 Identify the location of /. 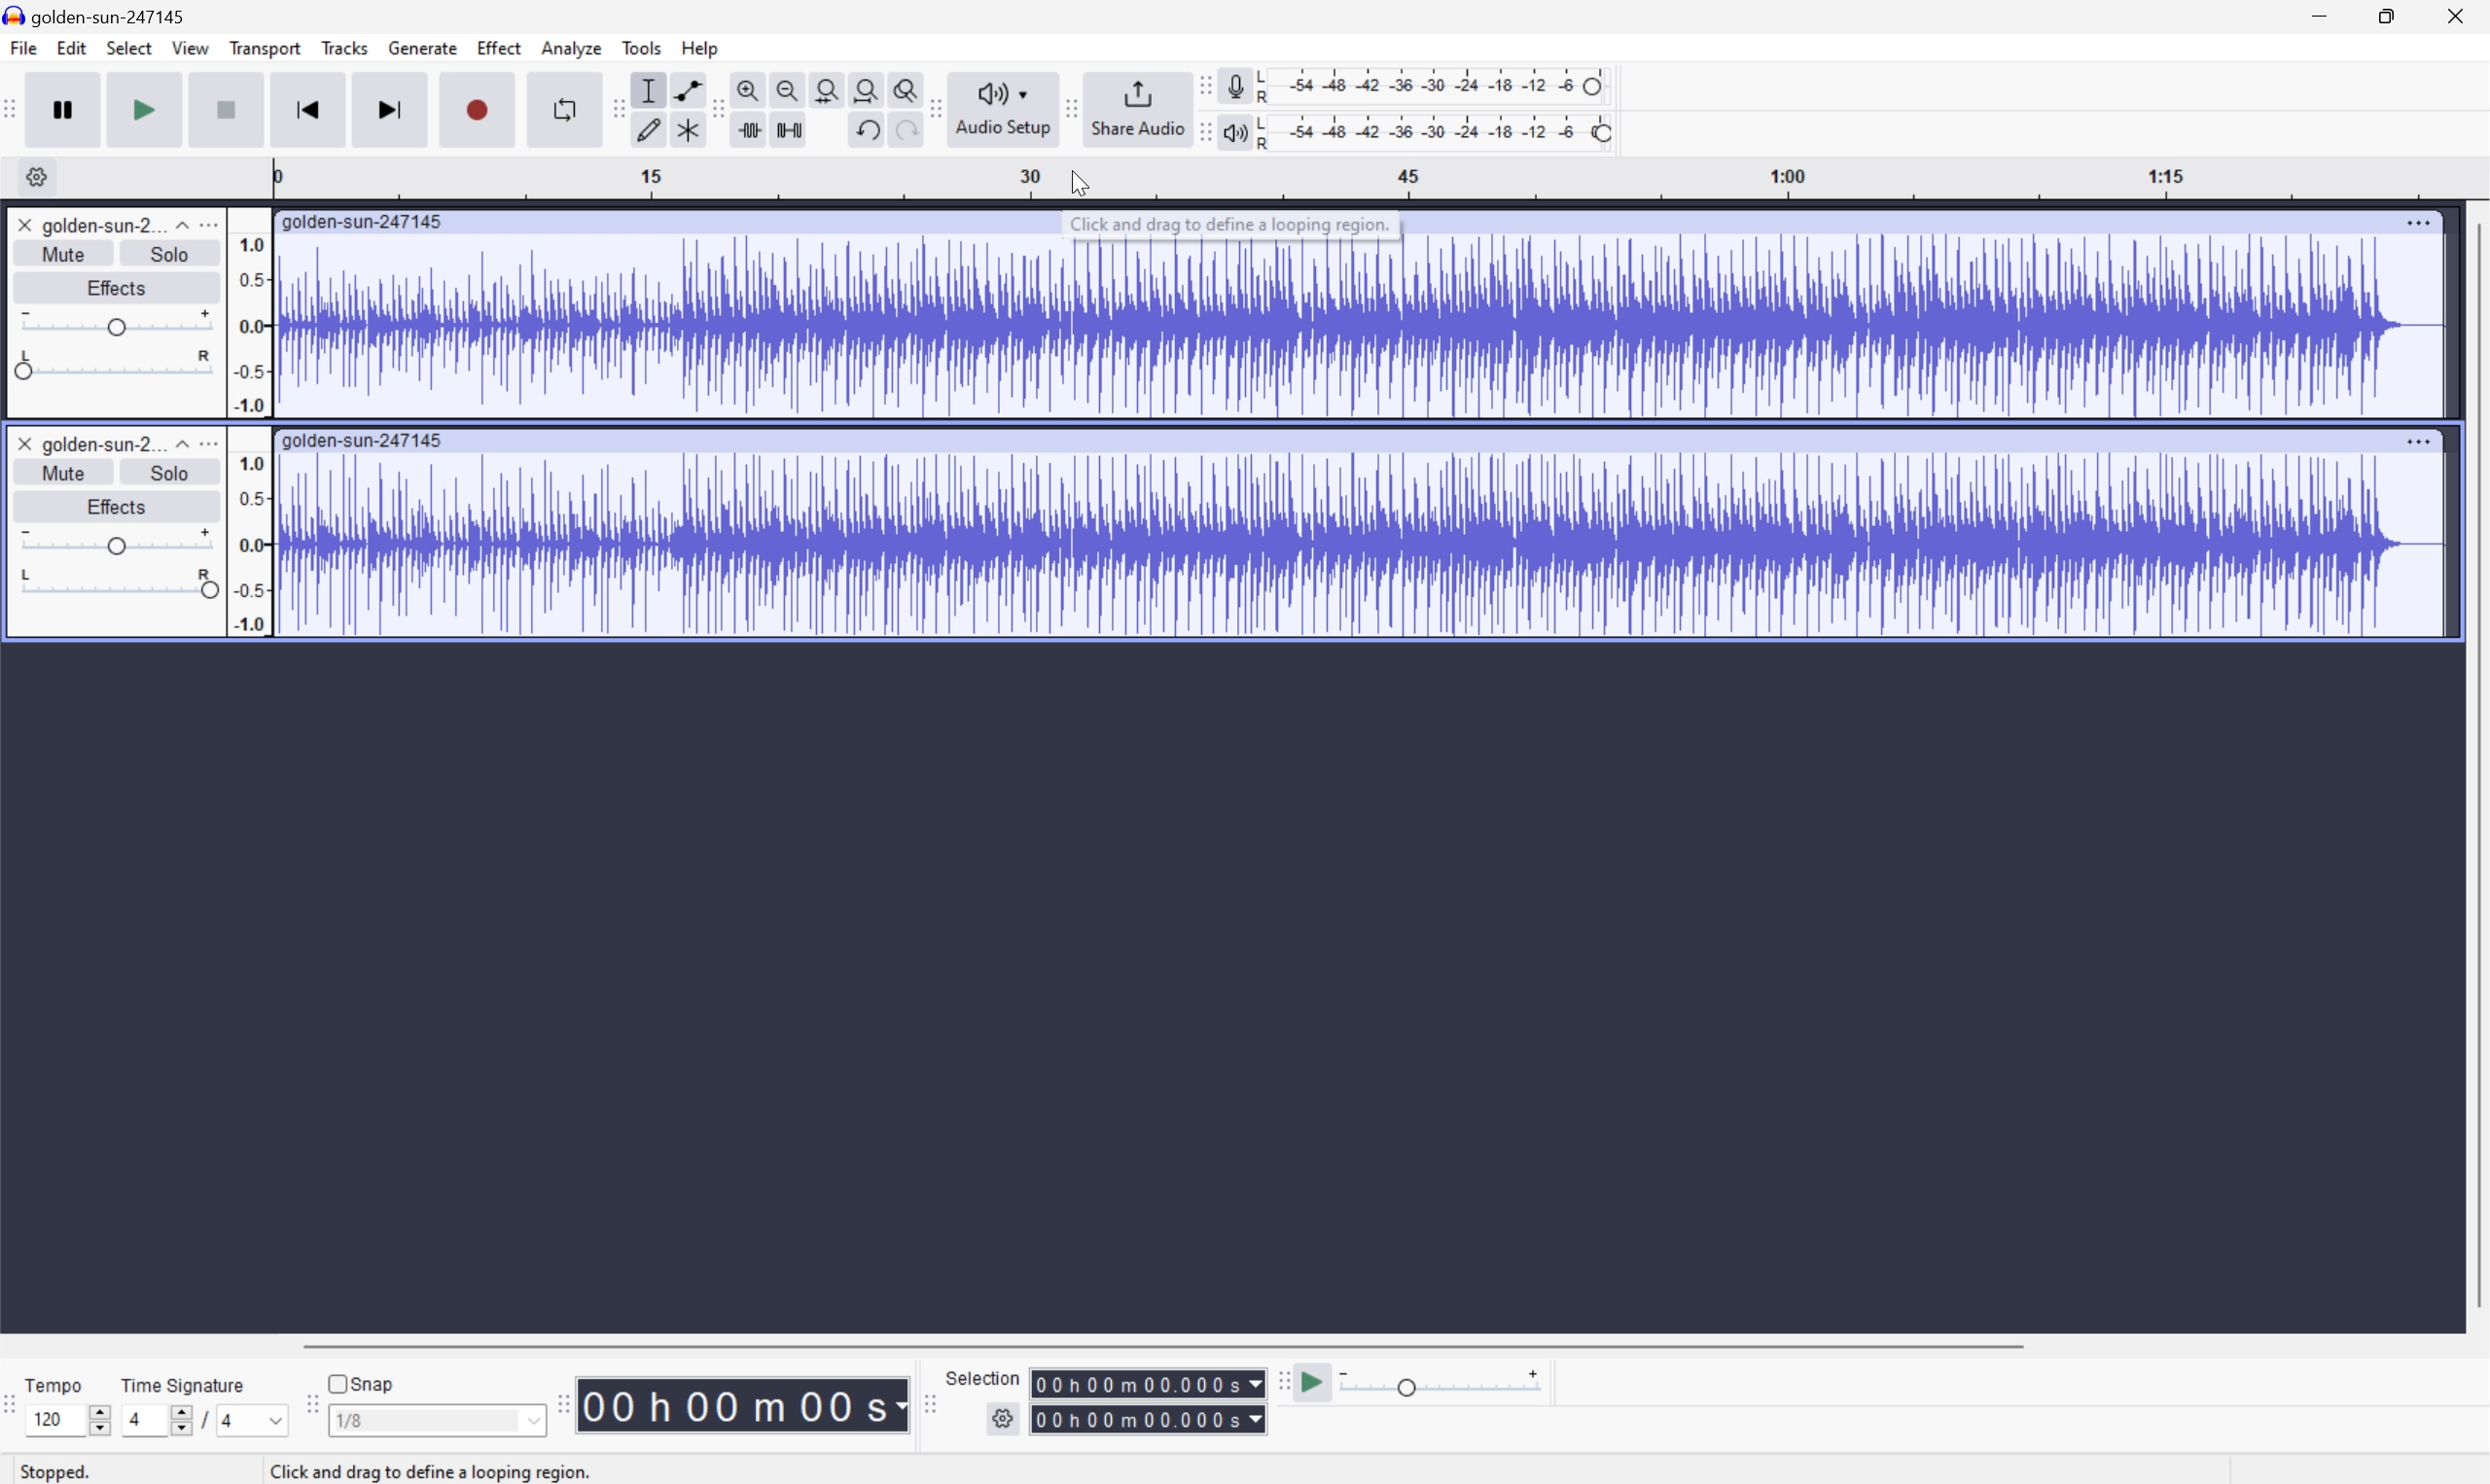
(201, 1422).